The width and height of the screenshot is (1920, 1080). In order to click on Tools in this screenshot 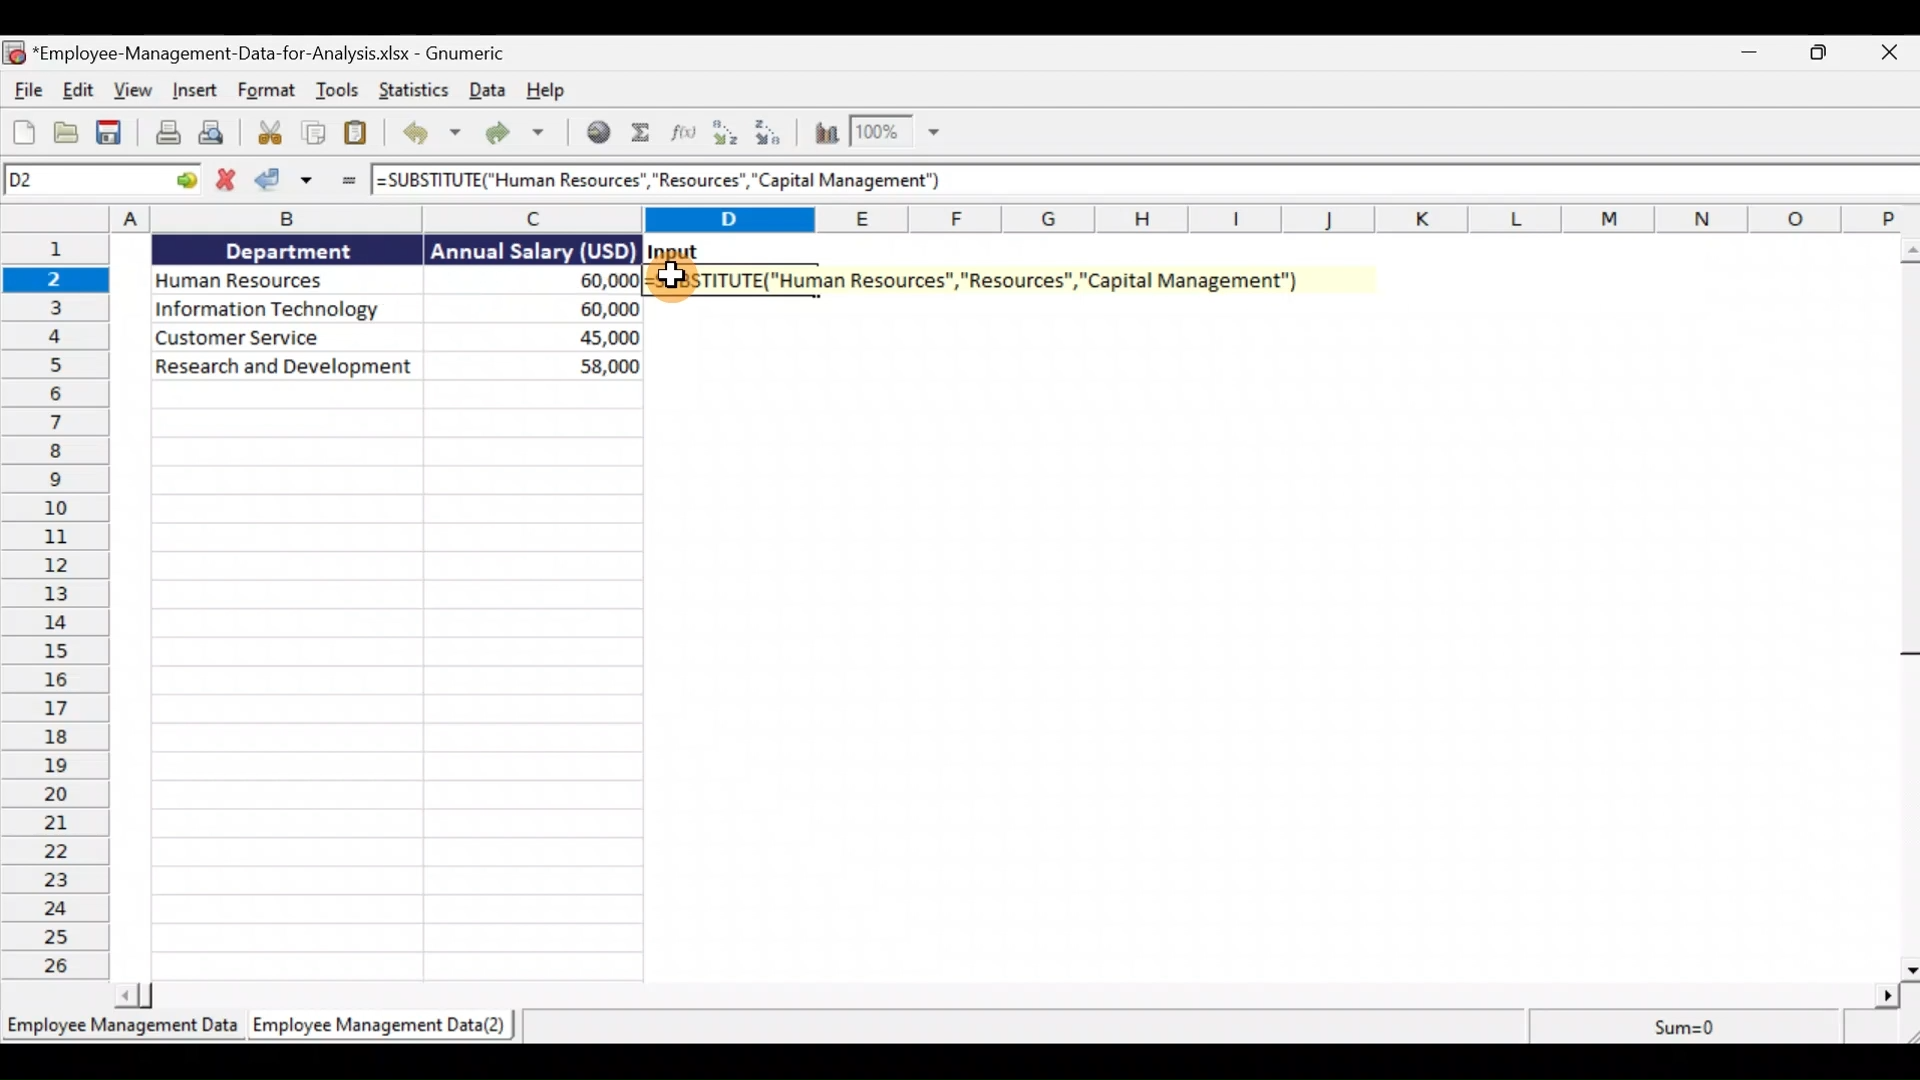, I will do `click(340, 90)`.